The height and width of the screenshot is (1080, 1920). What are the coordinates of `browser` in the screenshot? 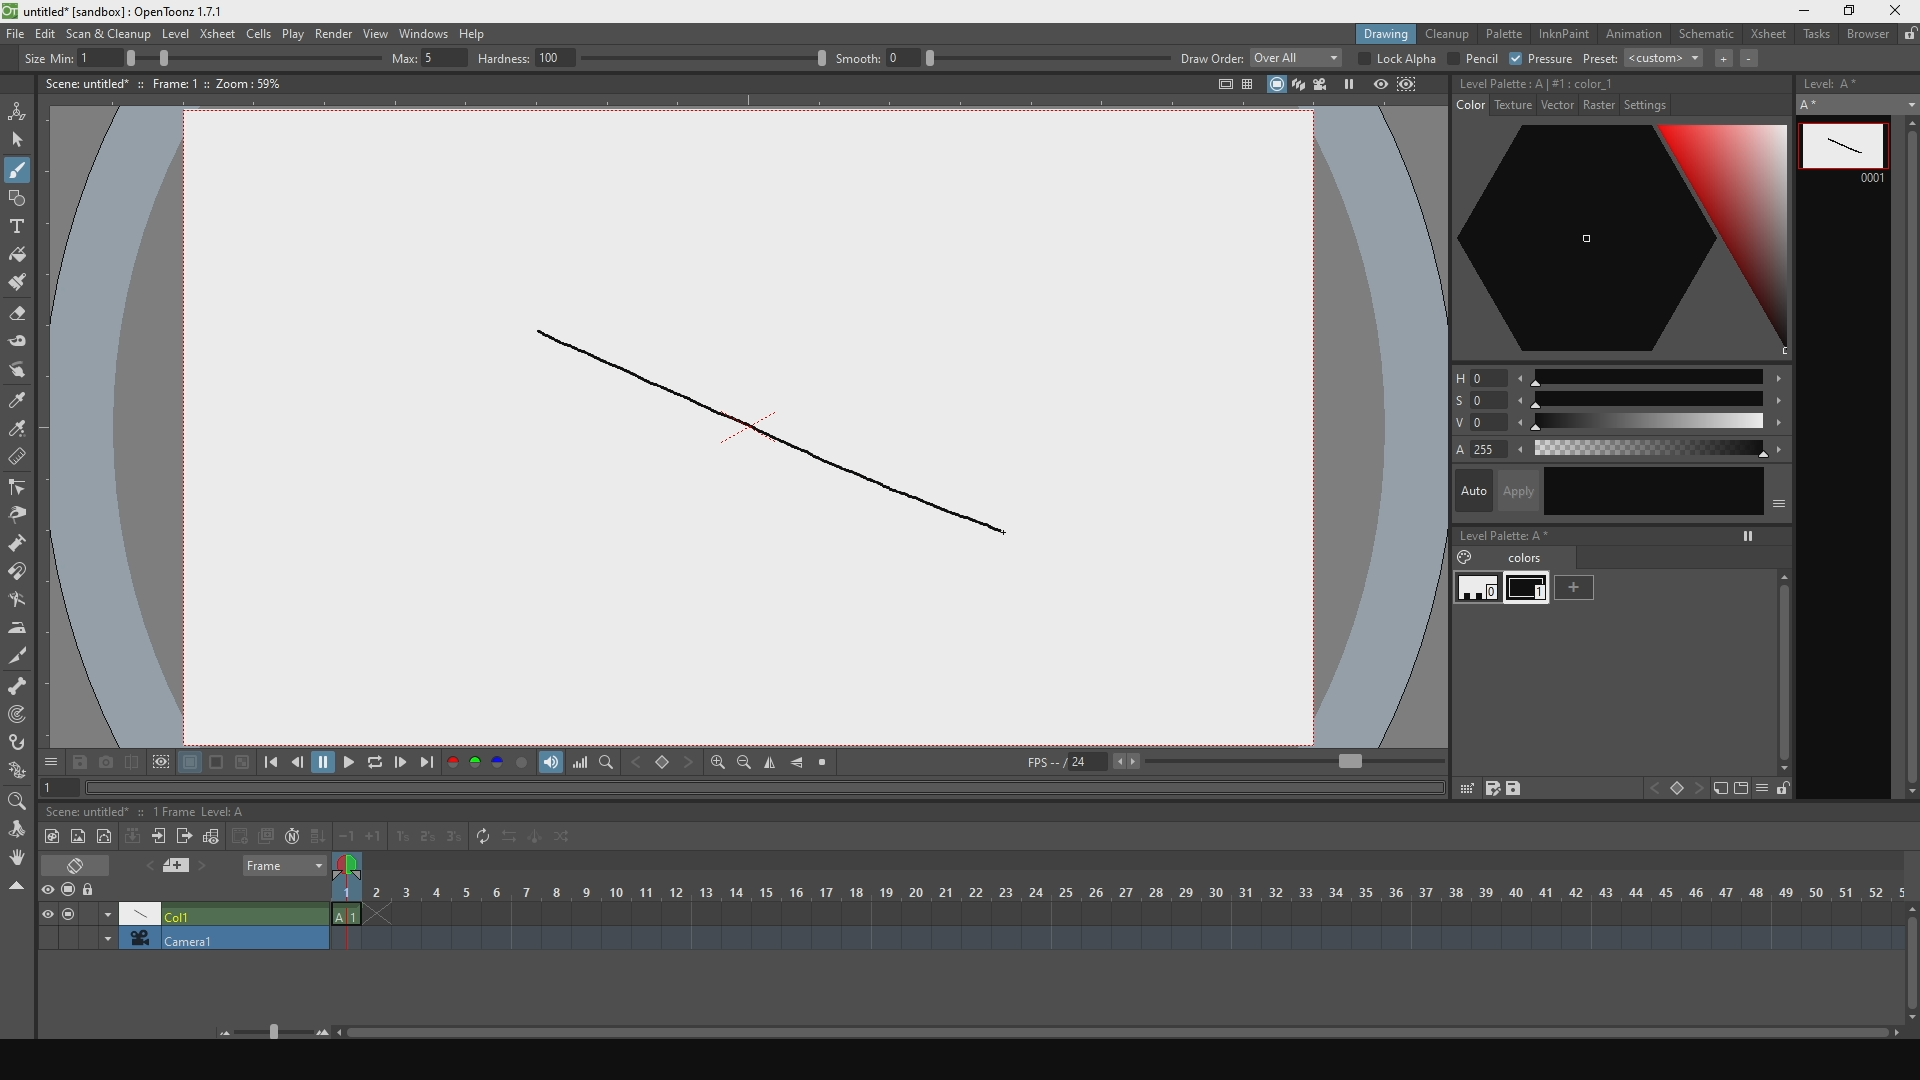 It's located at (1868, 38).